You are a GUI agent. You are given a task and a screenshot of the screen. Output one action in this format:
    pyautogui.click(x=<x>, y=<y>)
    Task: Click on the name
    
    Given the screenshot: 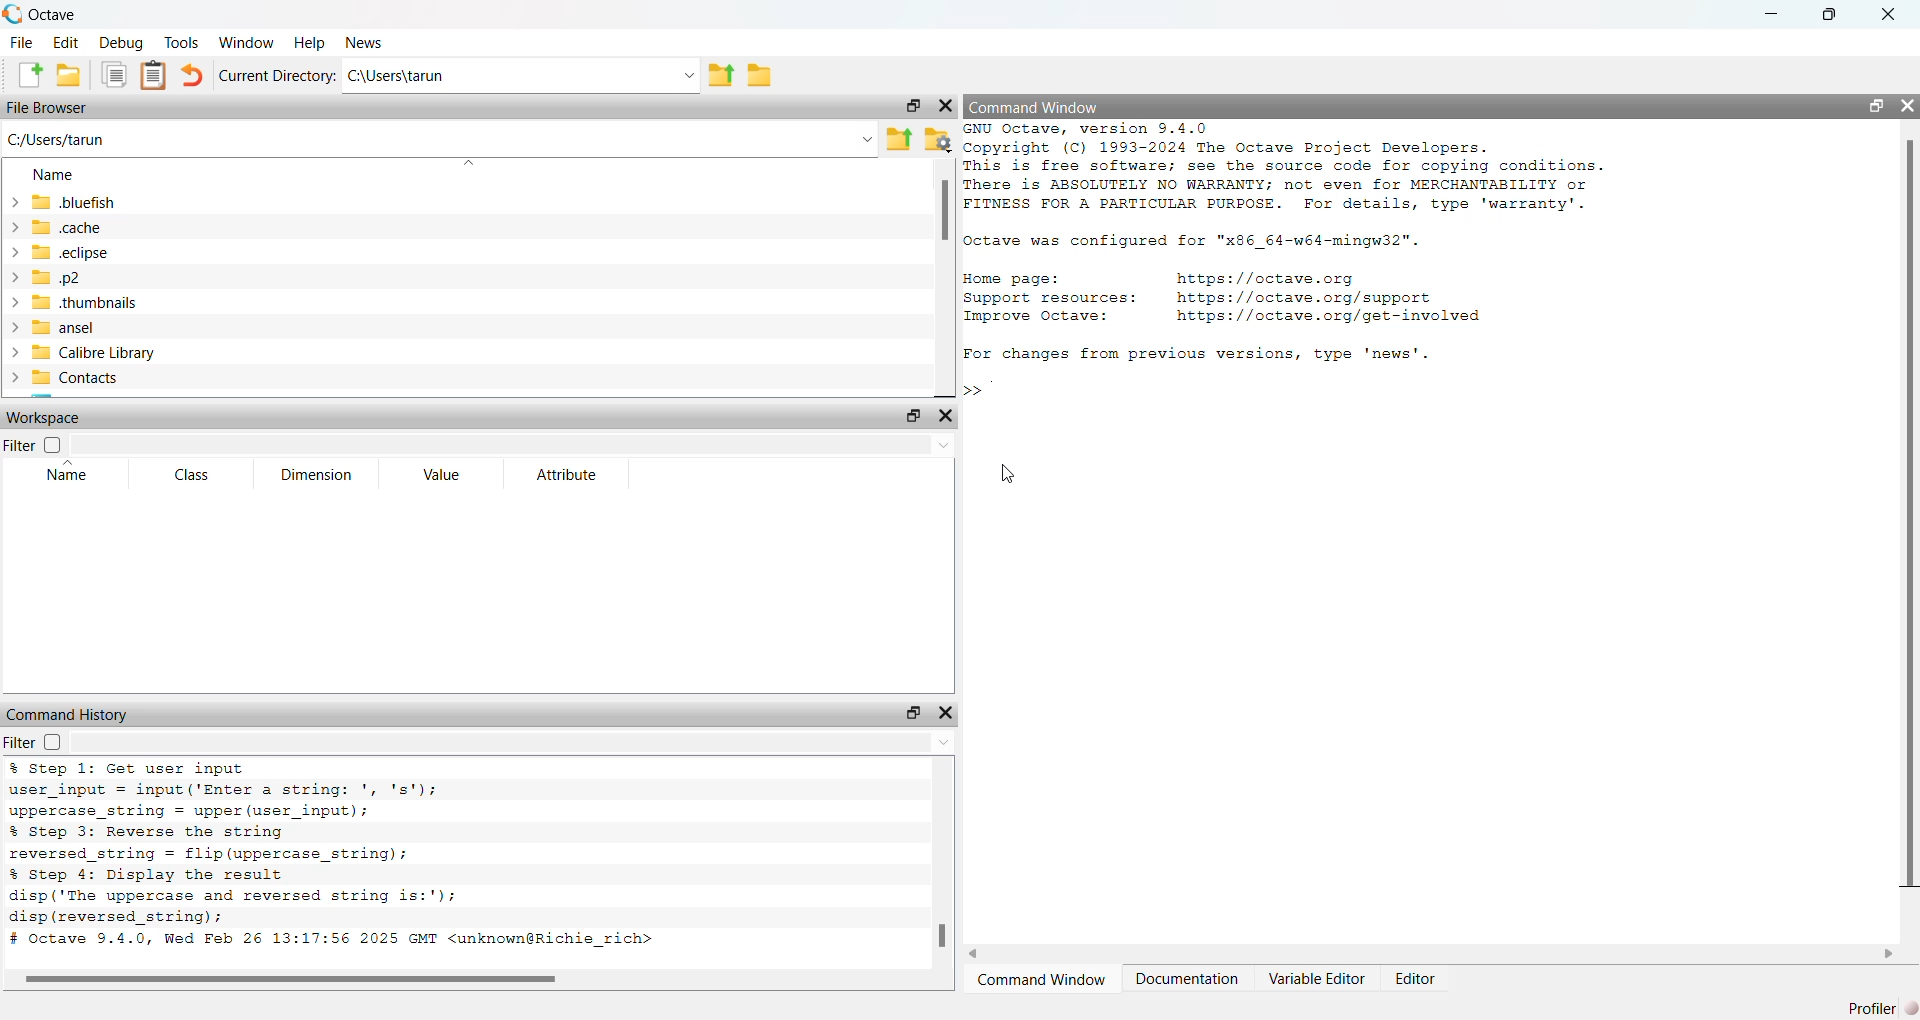 What is the action you would take?
    pyautogui.click(x=47, y=476)
    